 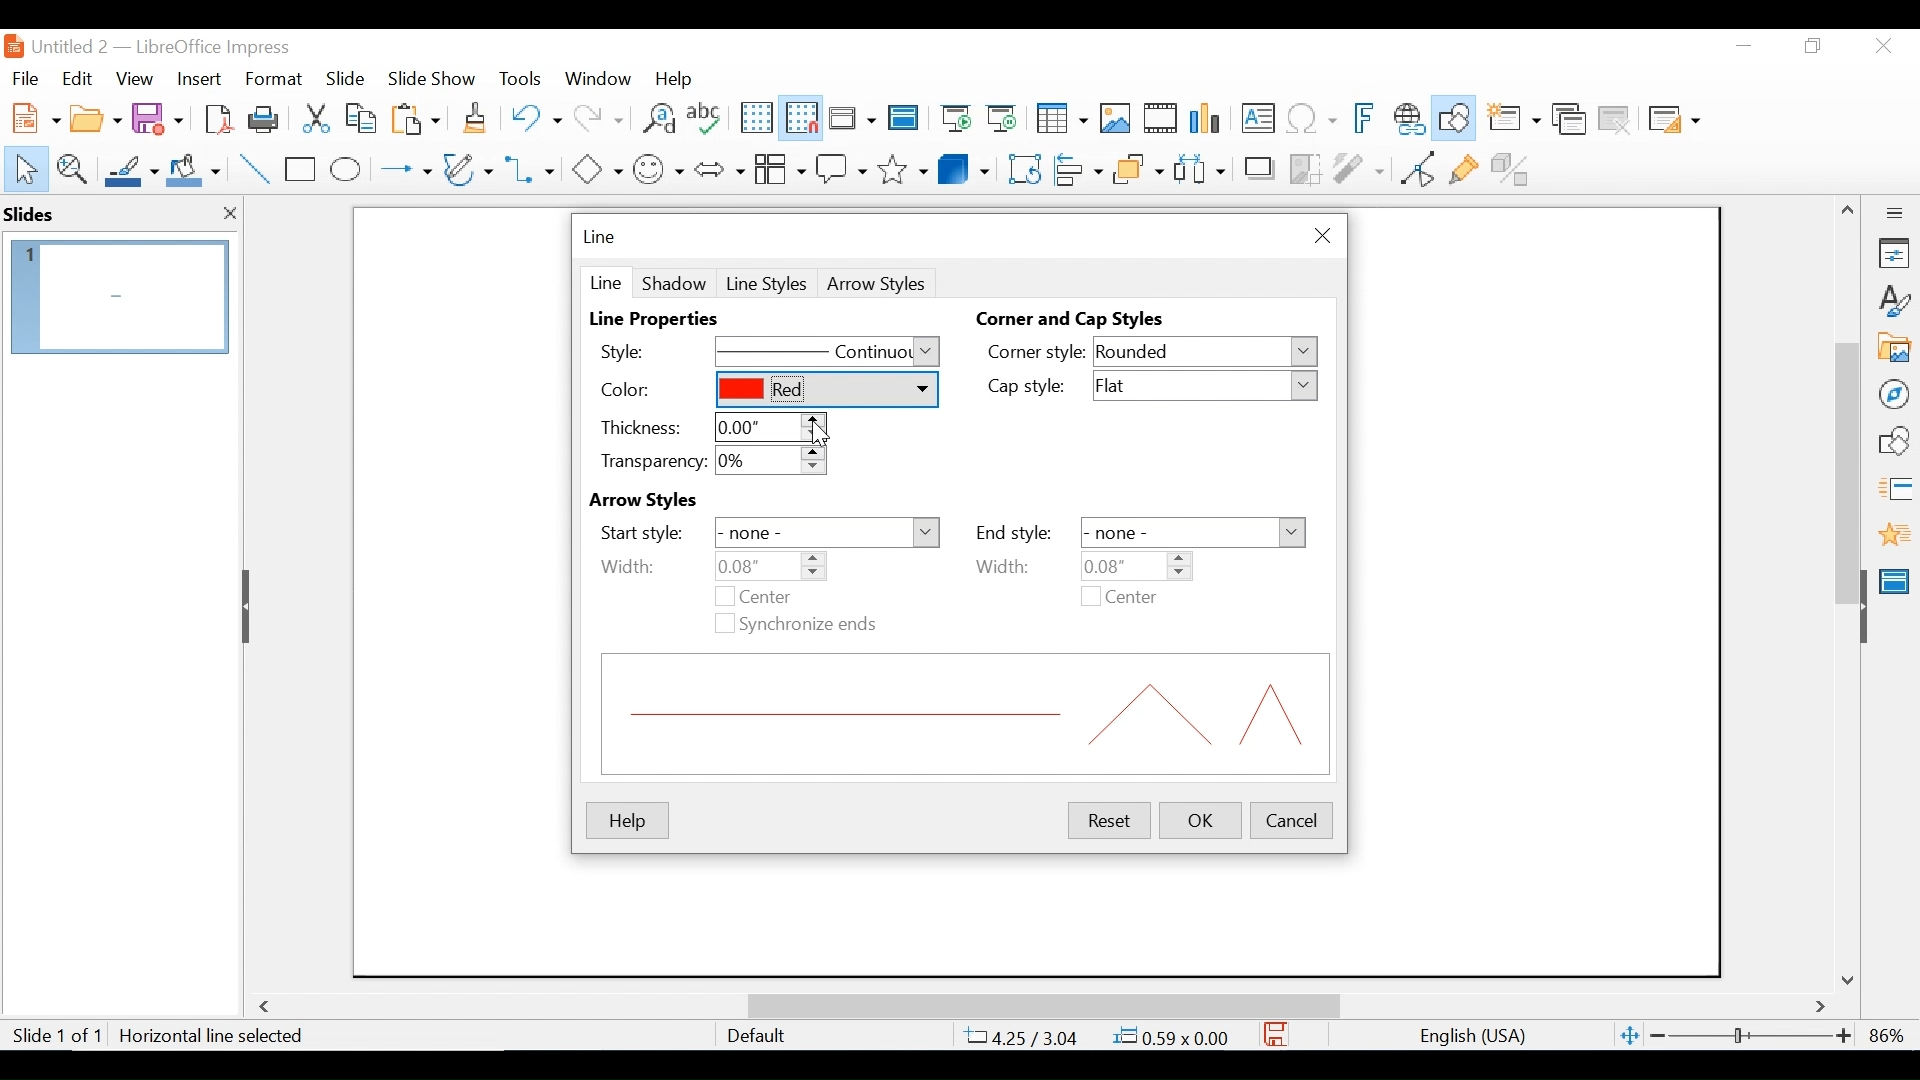 What do you see at coordinates (75, 79) in the screenshot?
I see `Edit` at bounding box center [75, 79].